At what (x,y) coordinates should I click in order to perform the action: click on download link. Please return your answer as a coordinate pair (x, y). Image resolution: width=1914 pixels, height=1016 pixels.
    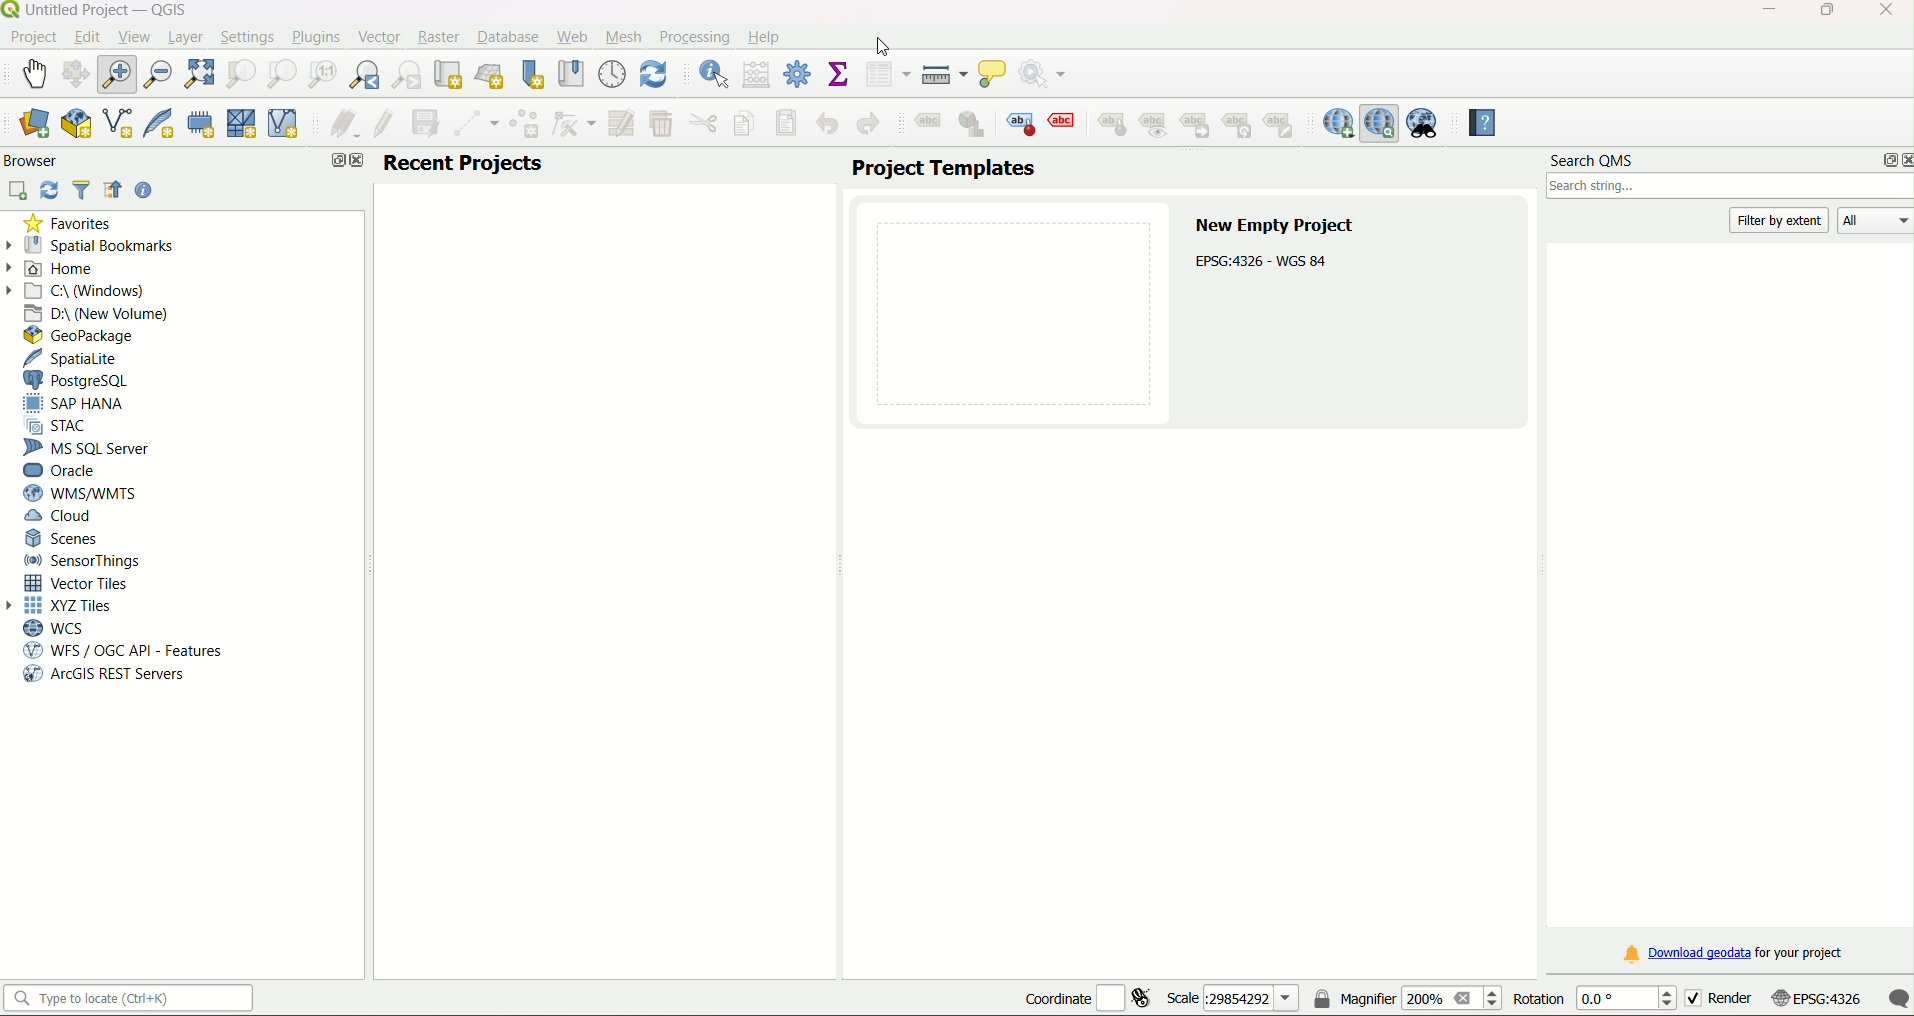
    Looking at the image, I should click on (1730, 954).